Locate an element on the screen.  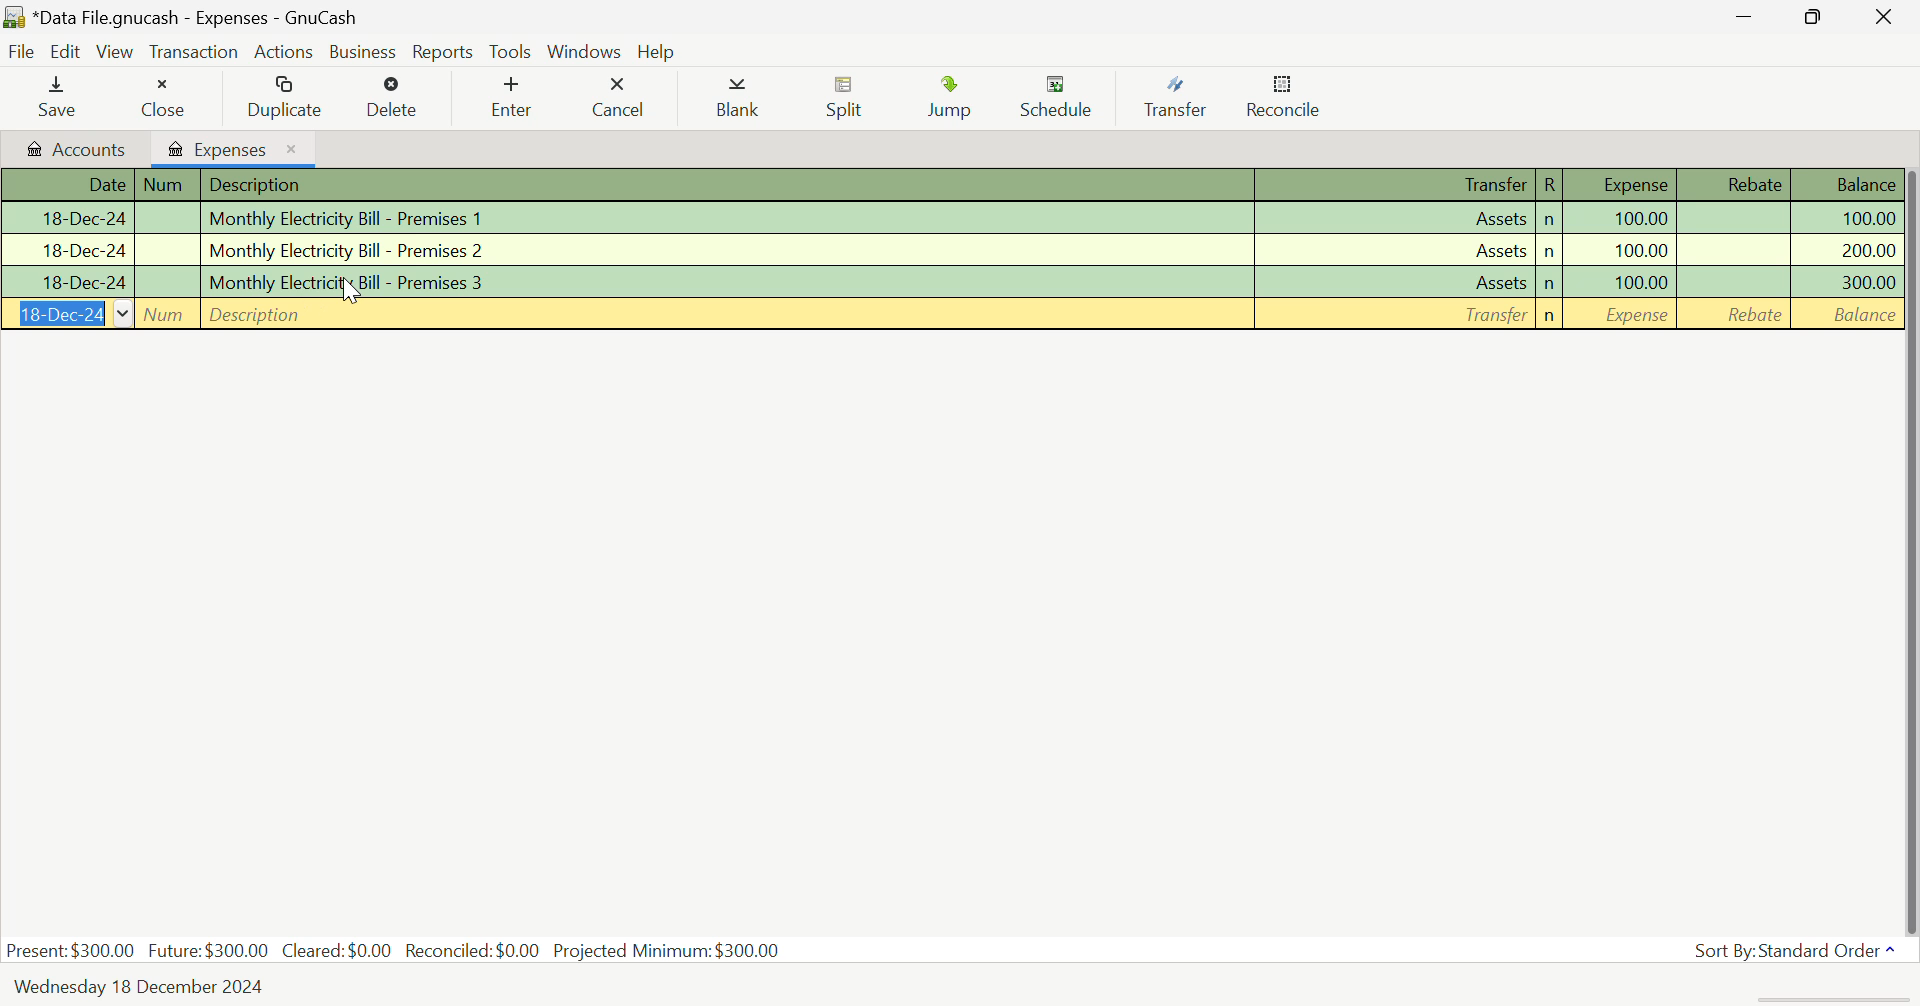
Business is located at coordinates (364, 52).